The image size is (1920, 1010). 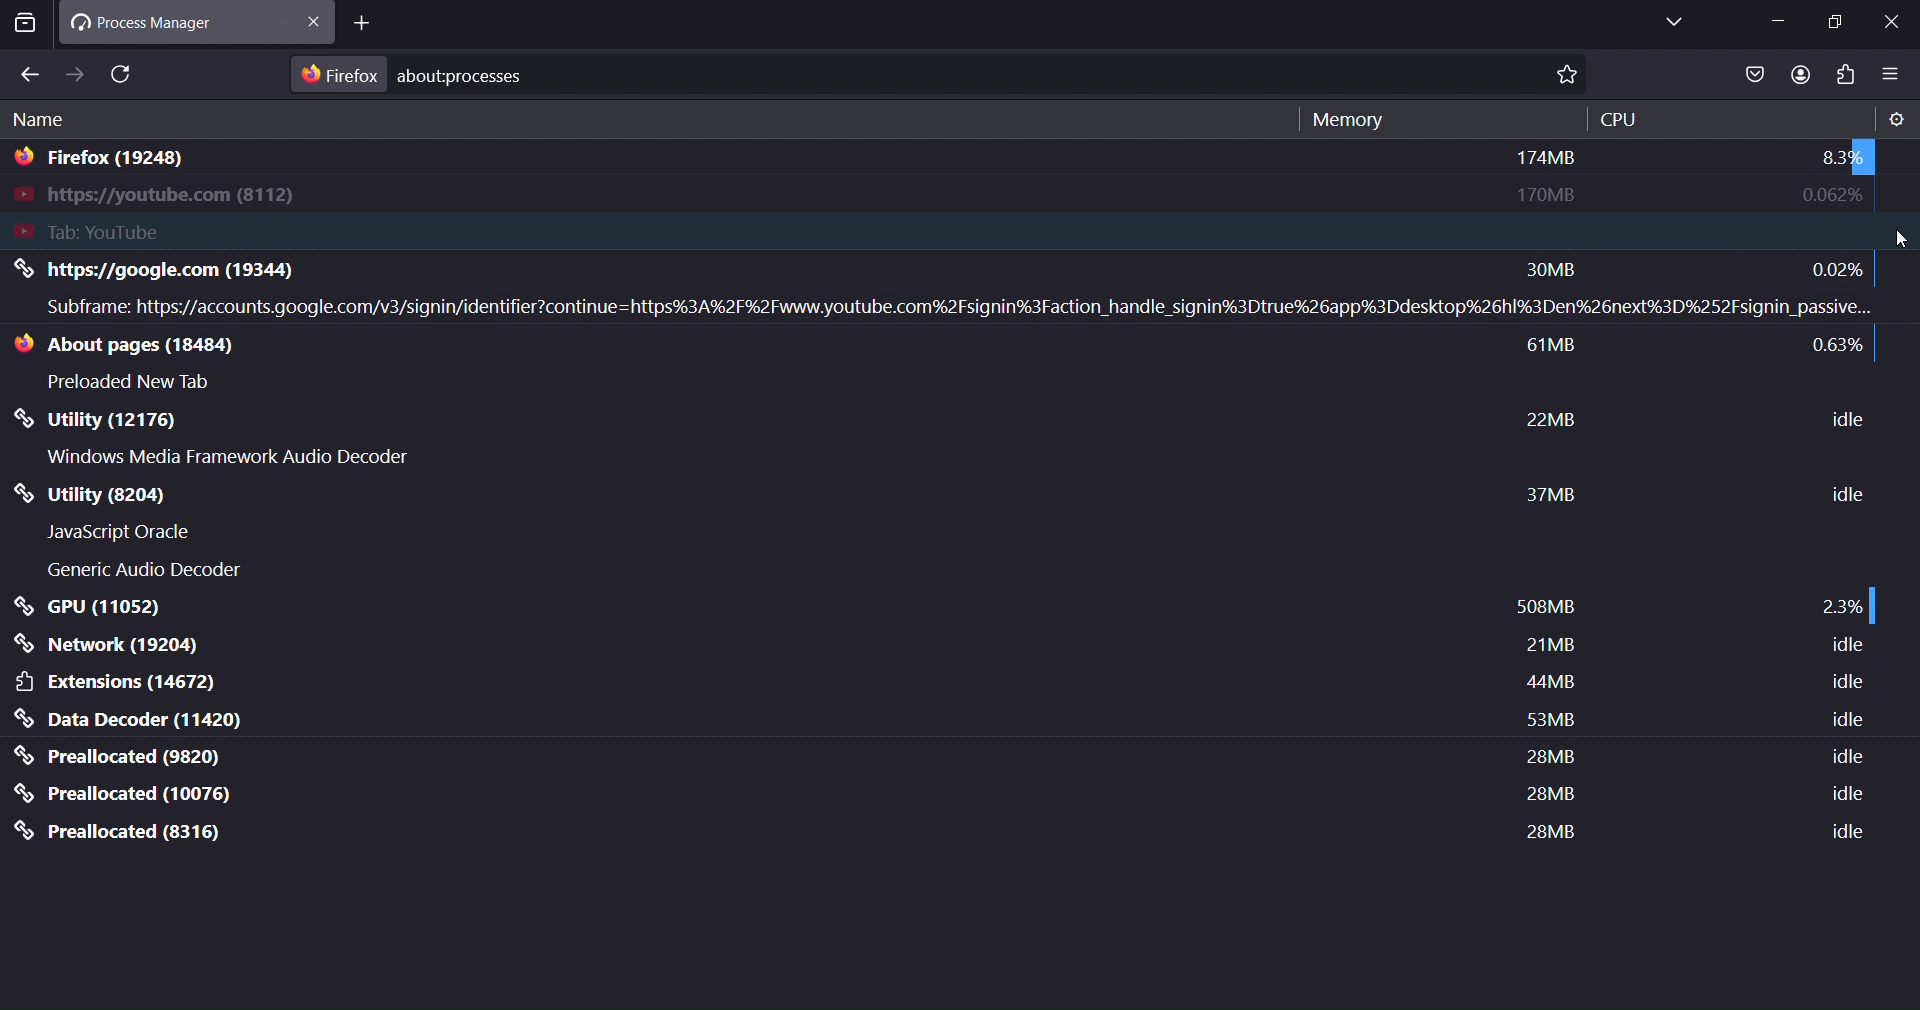 What do you see at coordinates (166, 21) in the screenshot?
I see `process manager` at bounding box center [166, 21].